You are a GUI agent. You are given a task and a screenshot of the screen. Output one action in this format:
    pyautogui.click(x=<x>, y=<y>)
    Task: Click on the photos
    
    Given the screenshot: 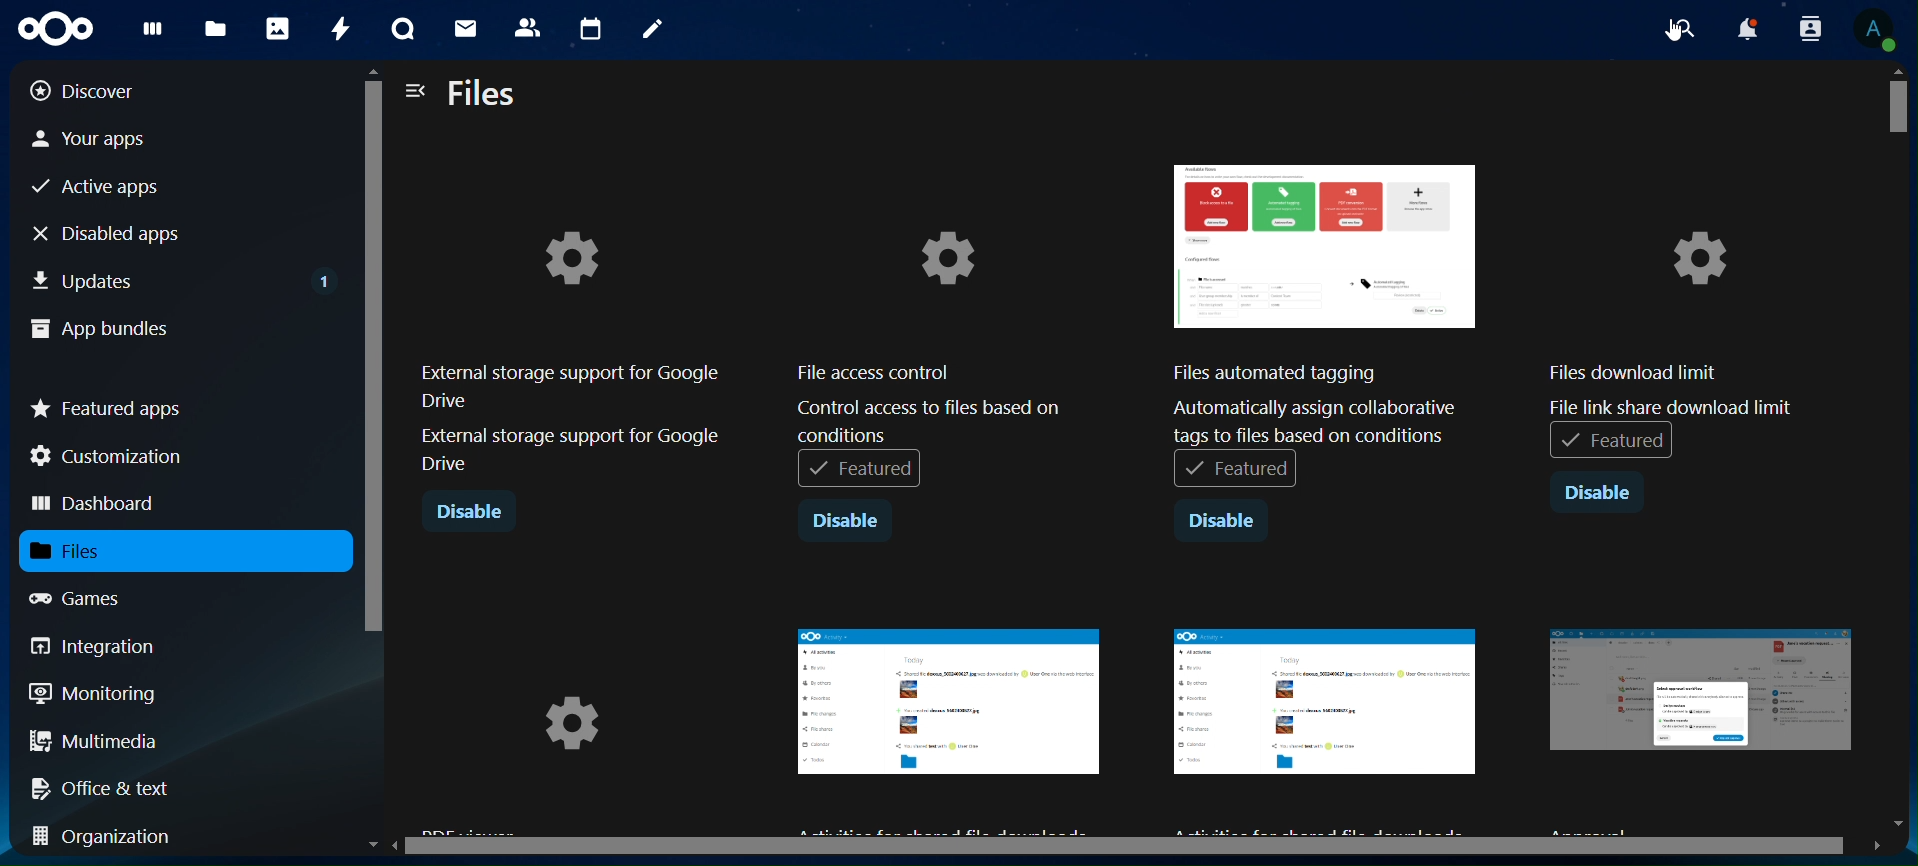 What is the action you would take?
    pyautogui.click(x=276, y=27)
    